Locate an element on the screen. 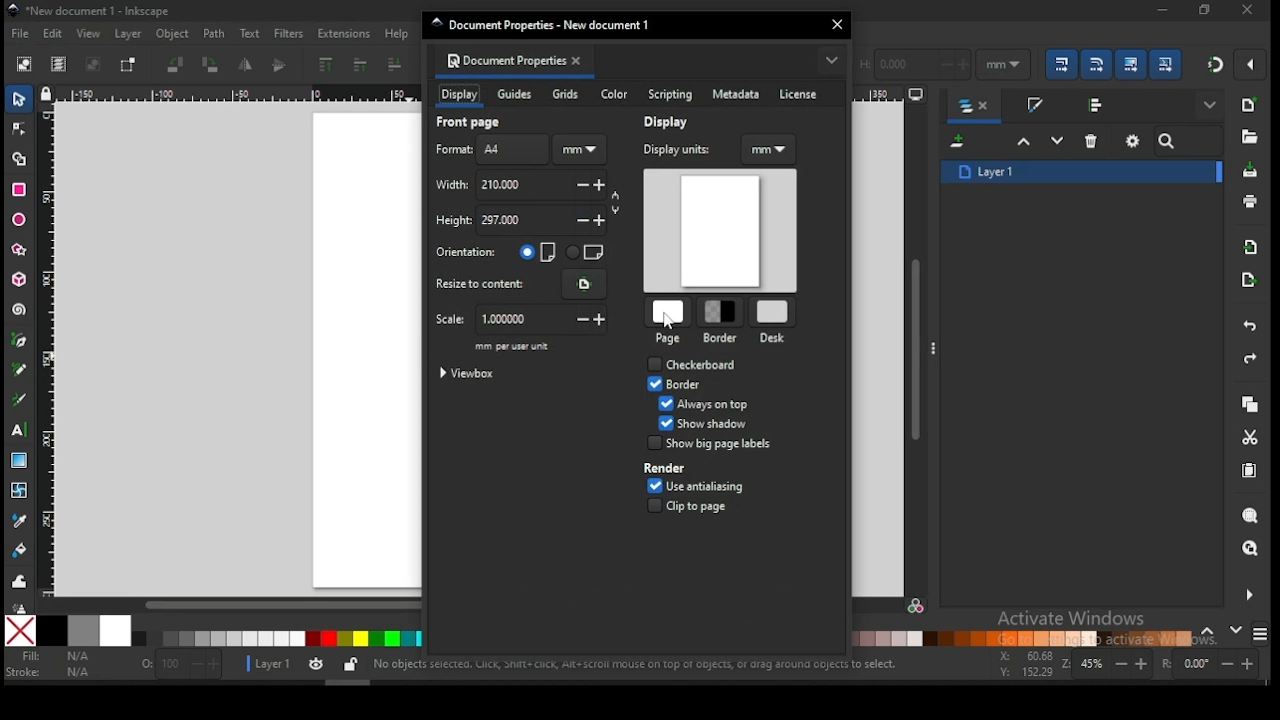 This screenshot has width=1280, height=720. object rotate 90 is located at coordinates (212, 65).